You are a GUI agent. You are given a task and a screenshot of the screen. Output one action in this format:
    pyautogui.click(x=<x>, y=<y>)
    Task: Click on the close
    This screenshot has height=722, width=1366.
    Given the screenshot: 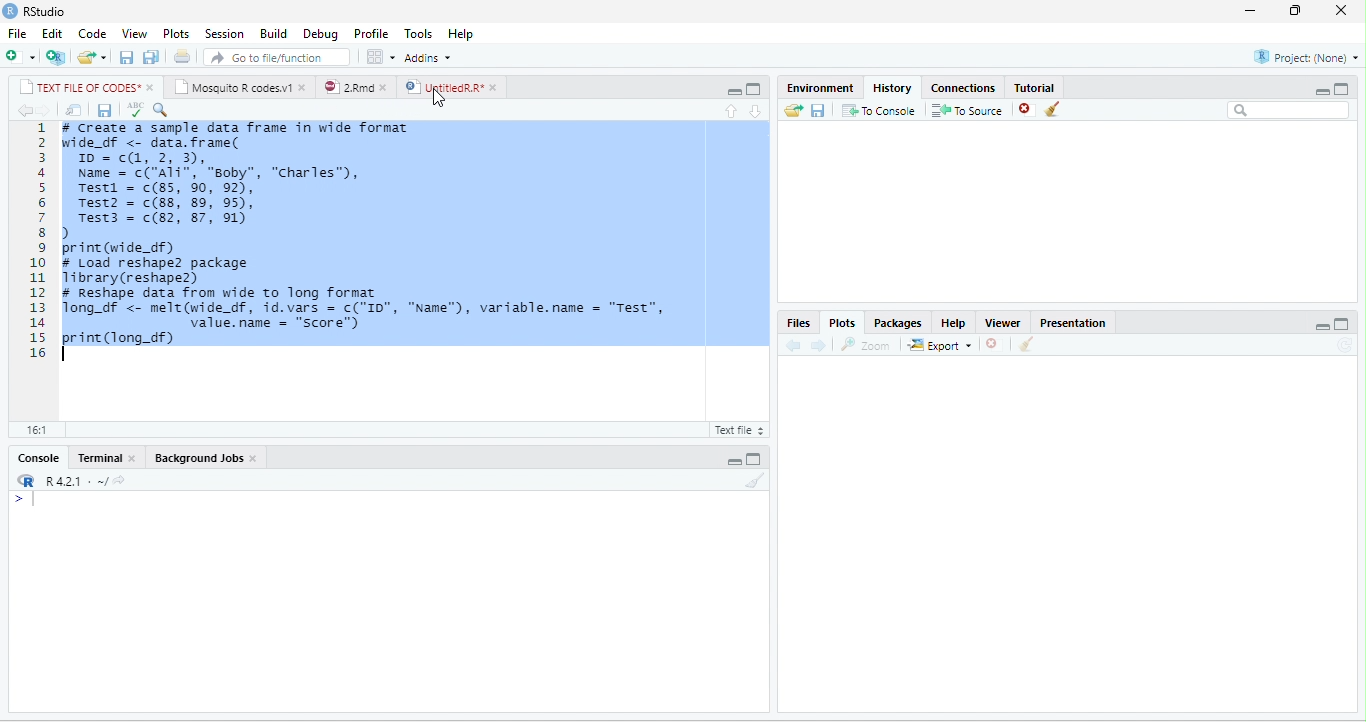 What is the action you would take?
    pyautogui.click(x=134, y=458)
    